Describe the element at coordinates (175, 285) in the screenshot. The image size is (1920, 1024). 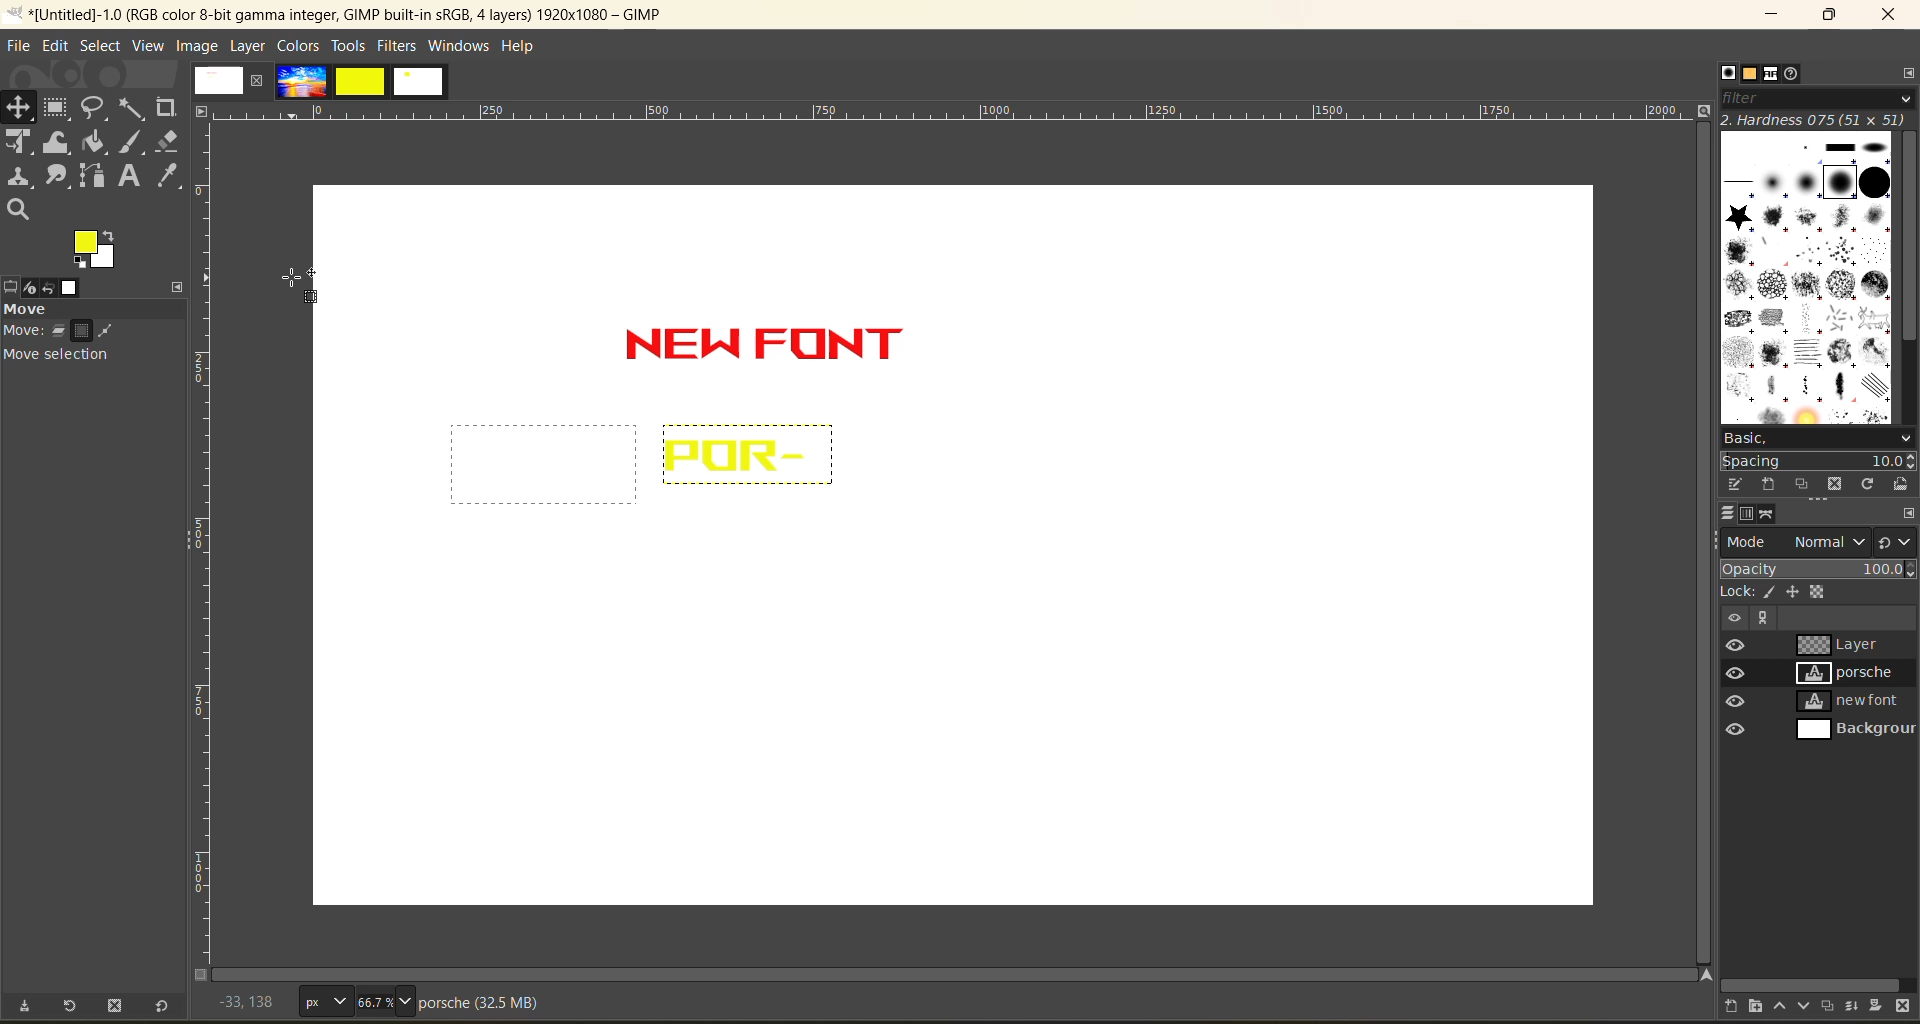
I see `configure` at that location.